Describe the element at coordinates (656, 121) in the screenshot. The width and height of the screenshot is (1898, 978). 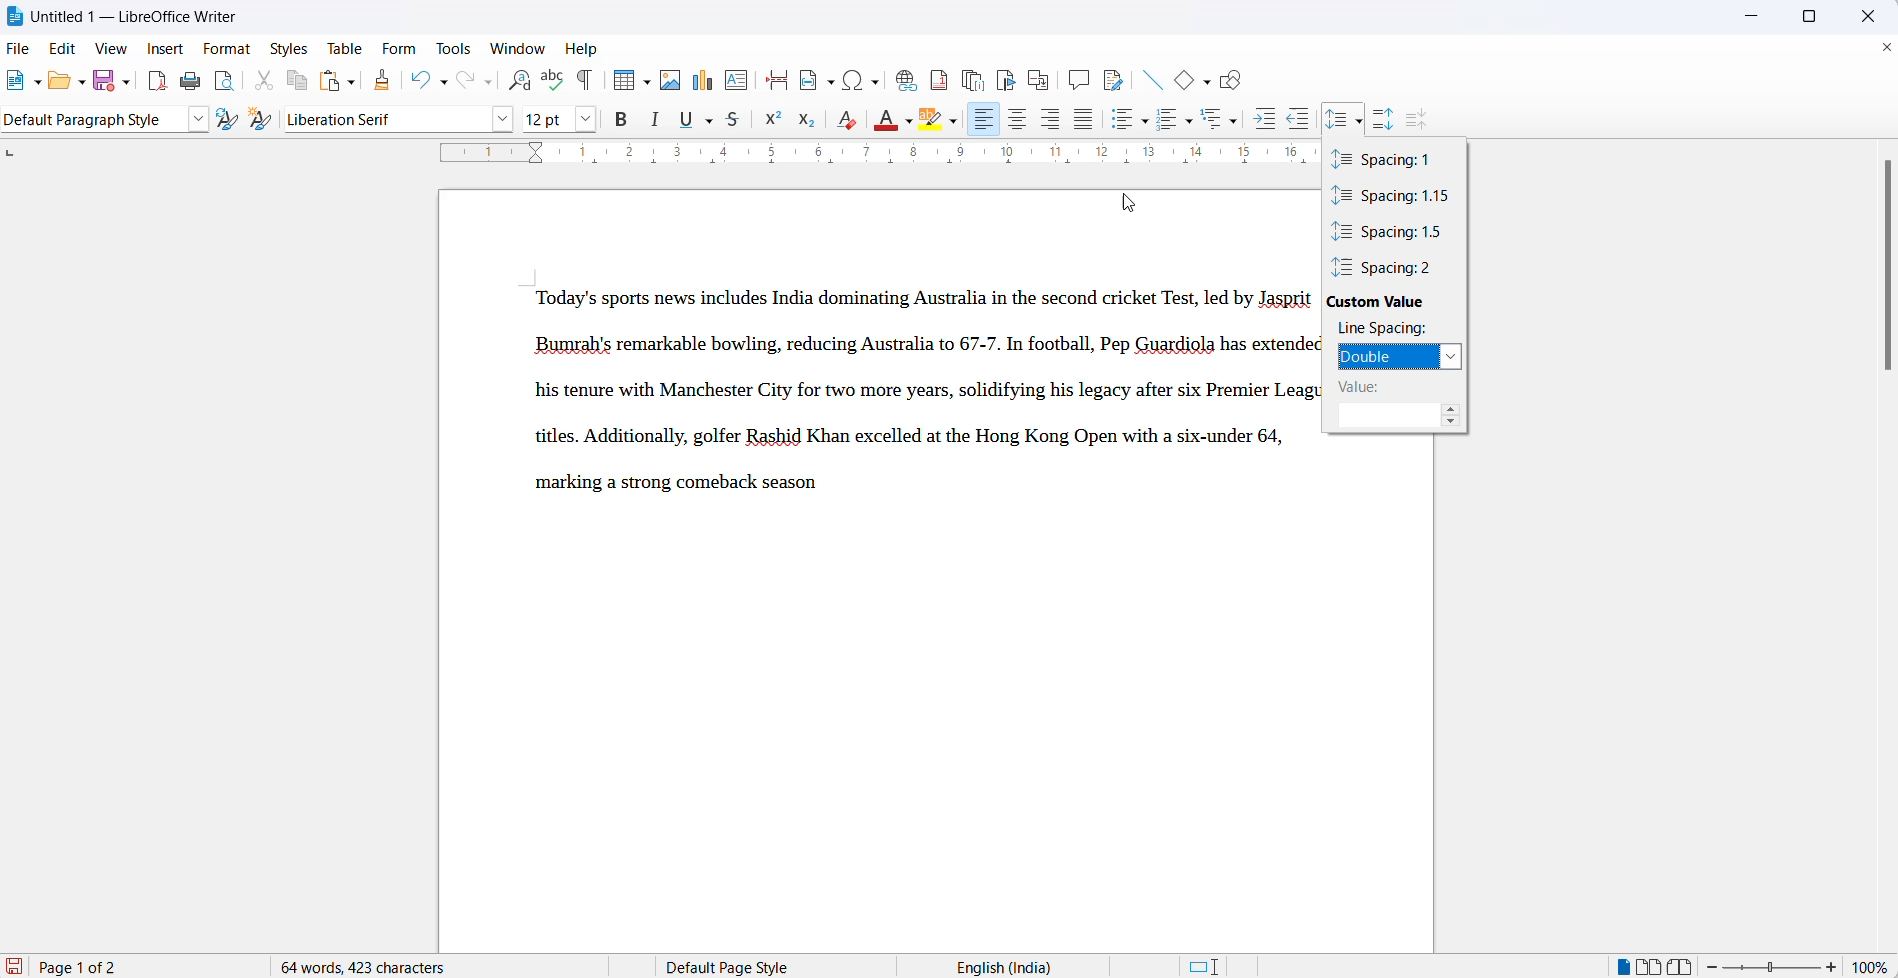
I see `italic` at that location.